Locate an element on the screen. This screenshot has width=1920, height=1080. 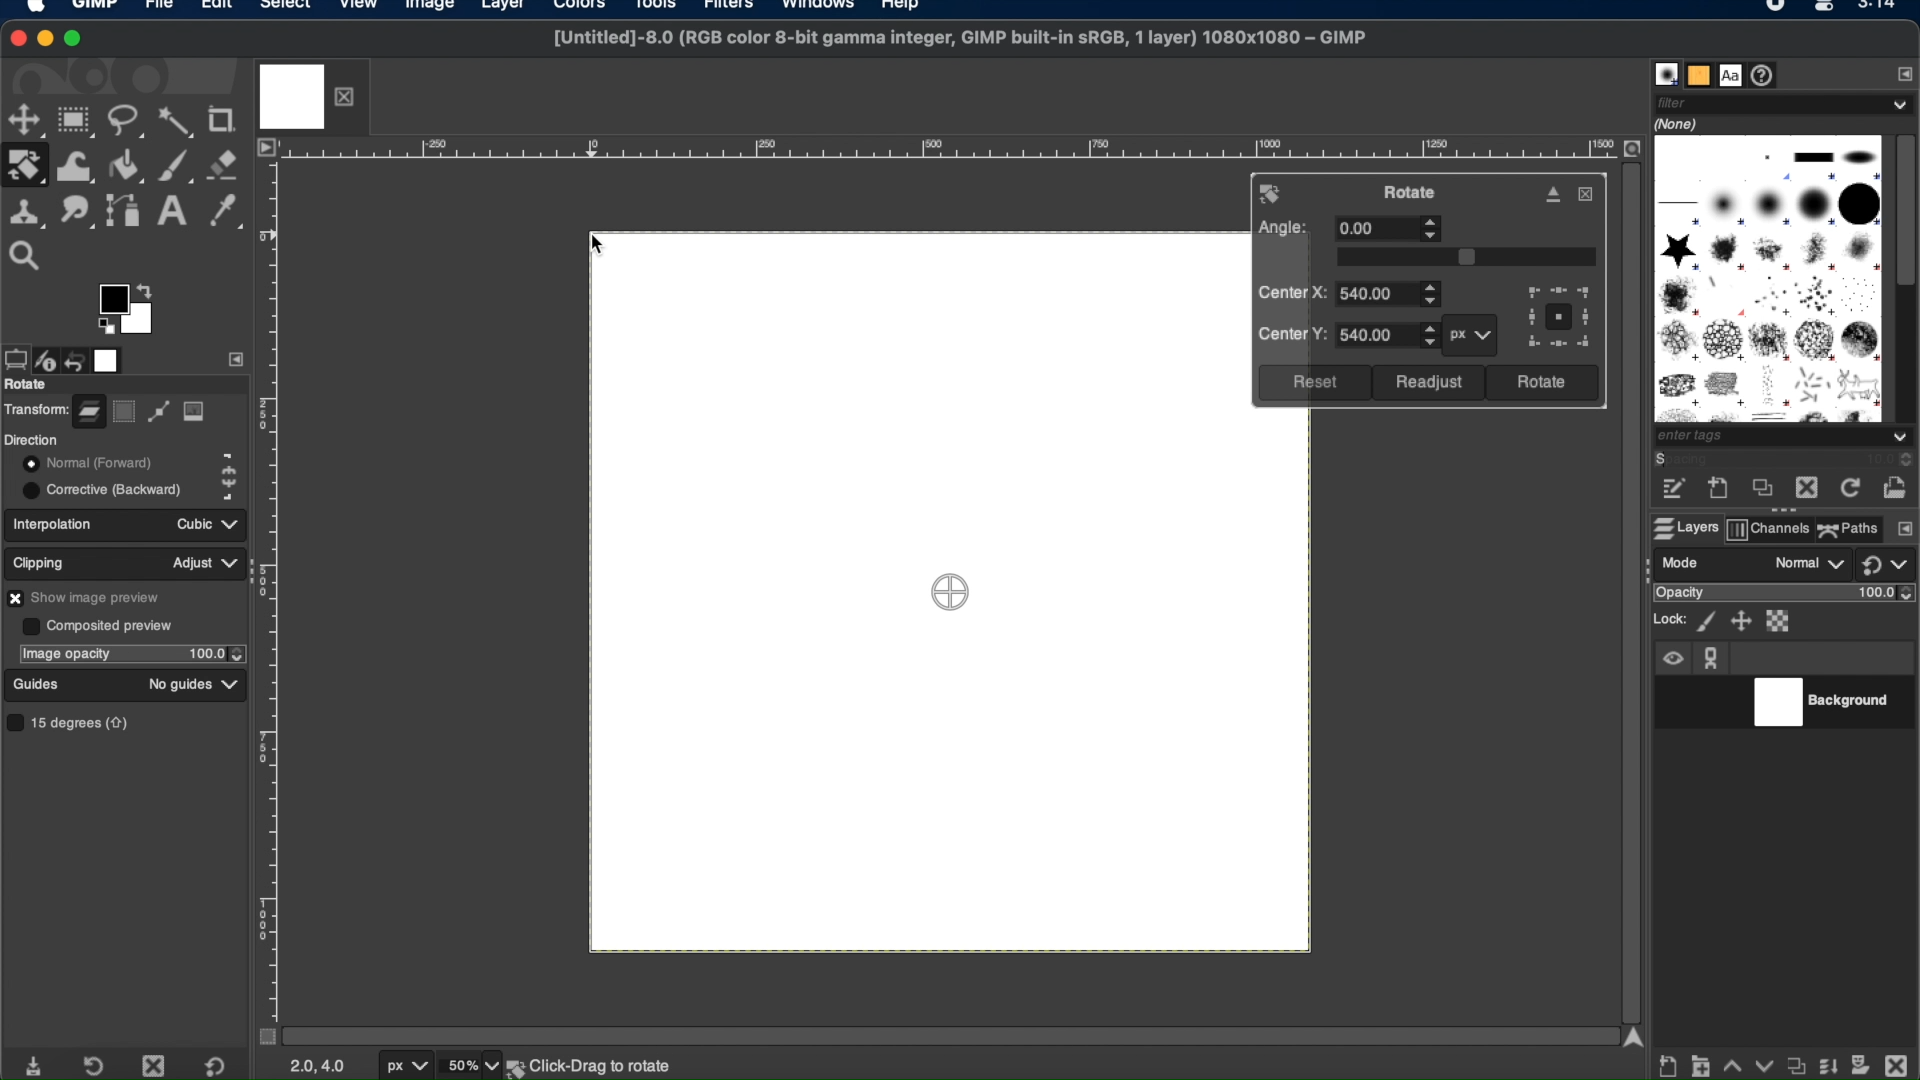
filter dropdown is located at coordinates (1784, 103).